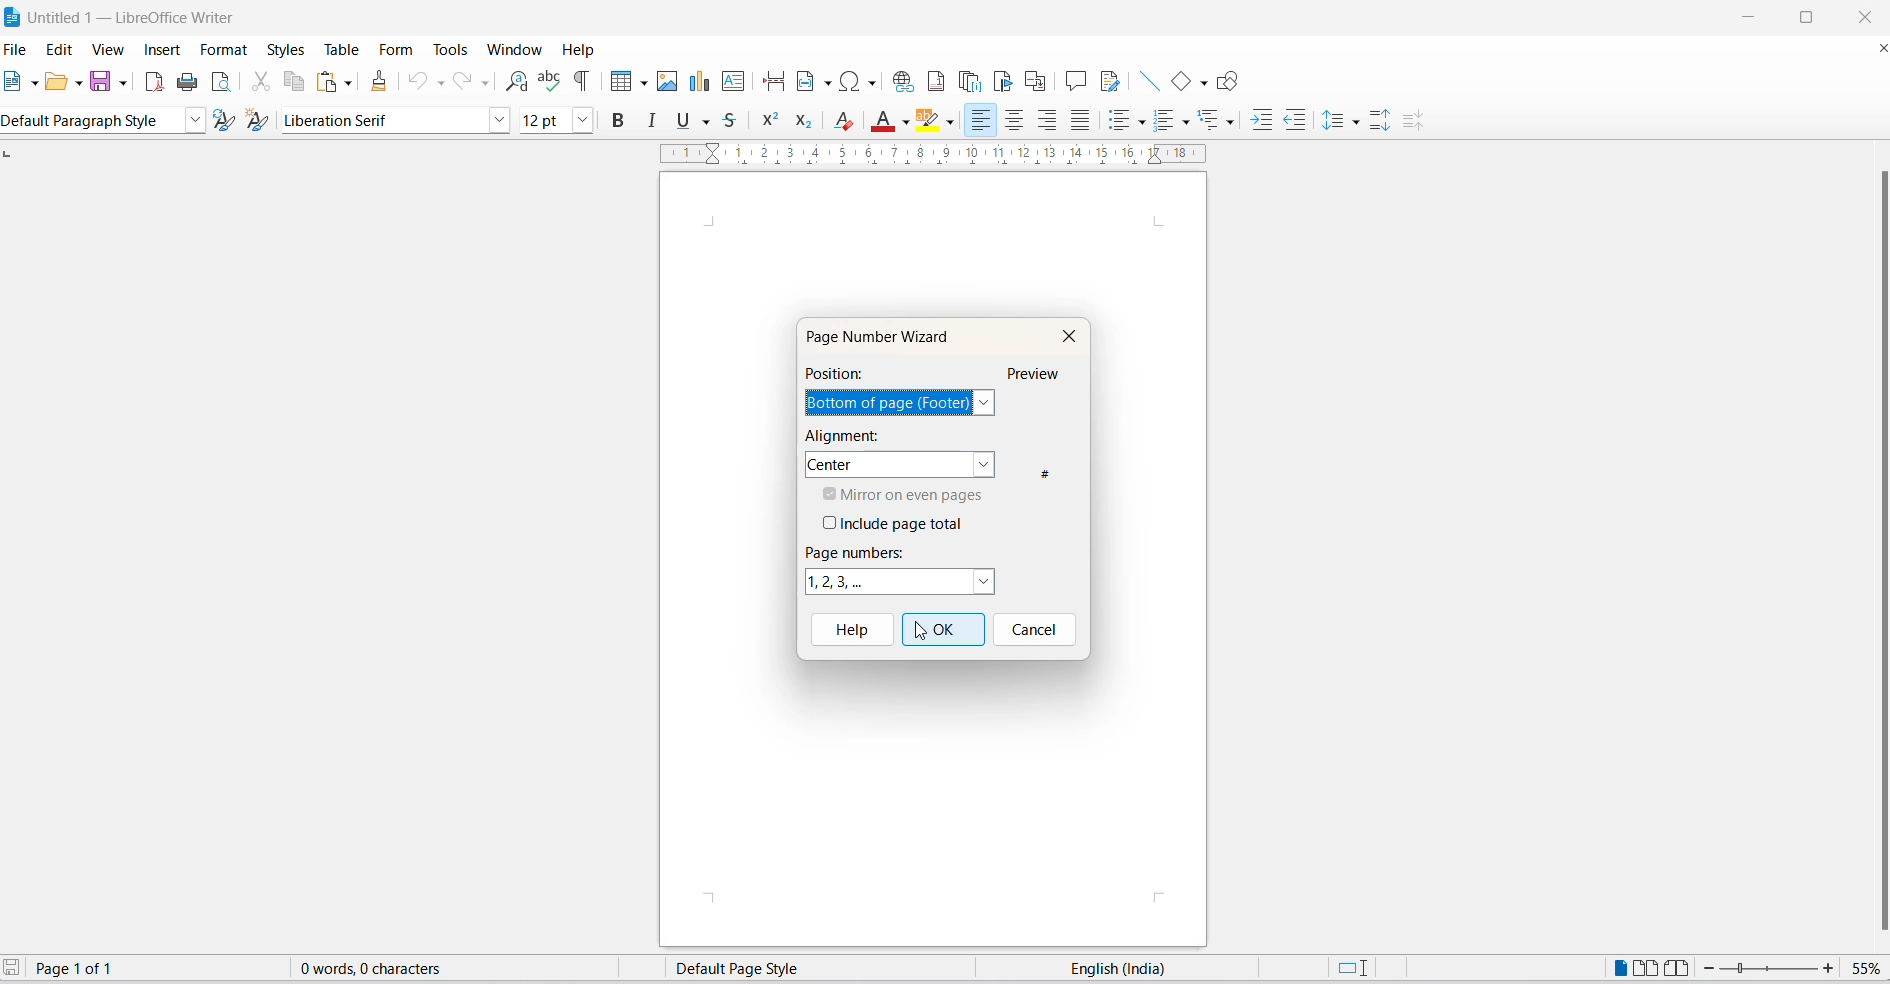  Describe the element at coordinates (798, 968) in the screenshot. I see `page style` at that location.